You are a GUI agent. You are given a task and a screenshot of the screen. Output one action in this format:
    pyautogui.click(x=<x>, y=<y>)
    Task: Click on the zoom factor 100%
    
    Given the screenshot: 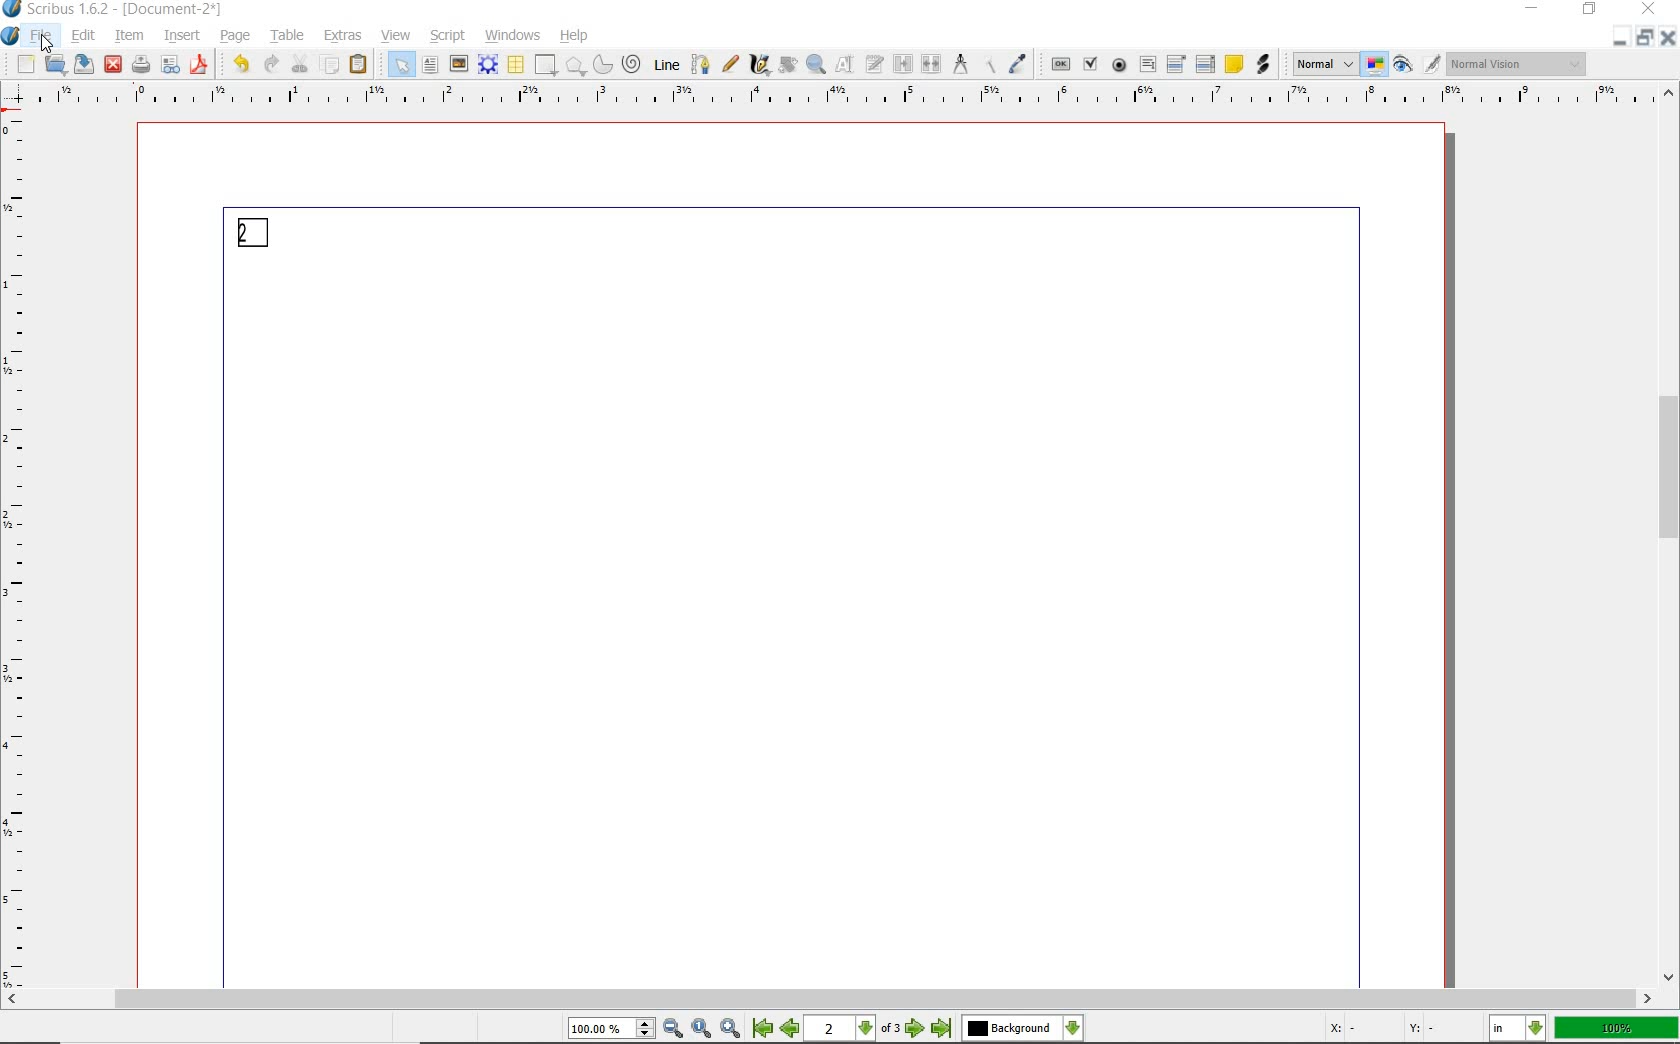 What is the action you would take?
    pyautogui.click(x=1617, y=1029)
    